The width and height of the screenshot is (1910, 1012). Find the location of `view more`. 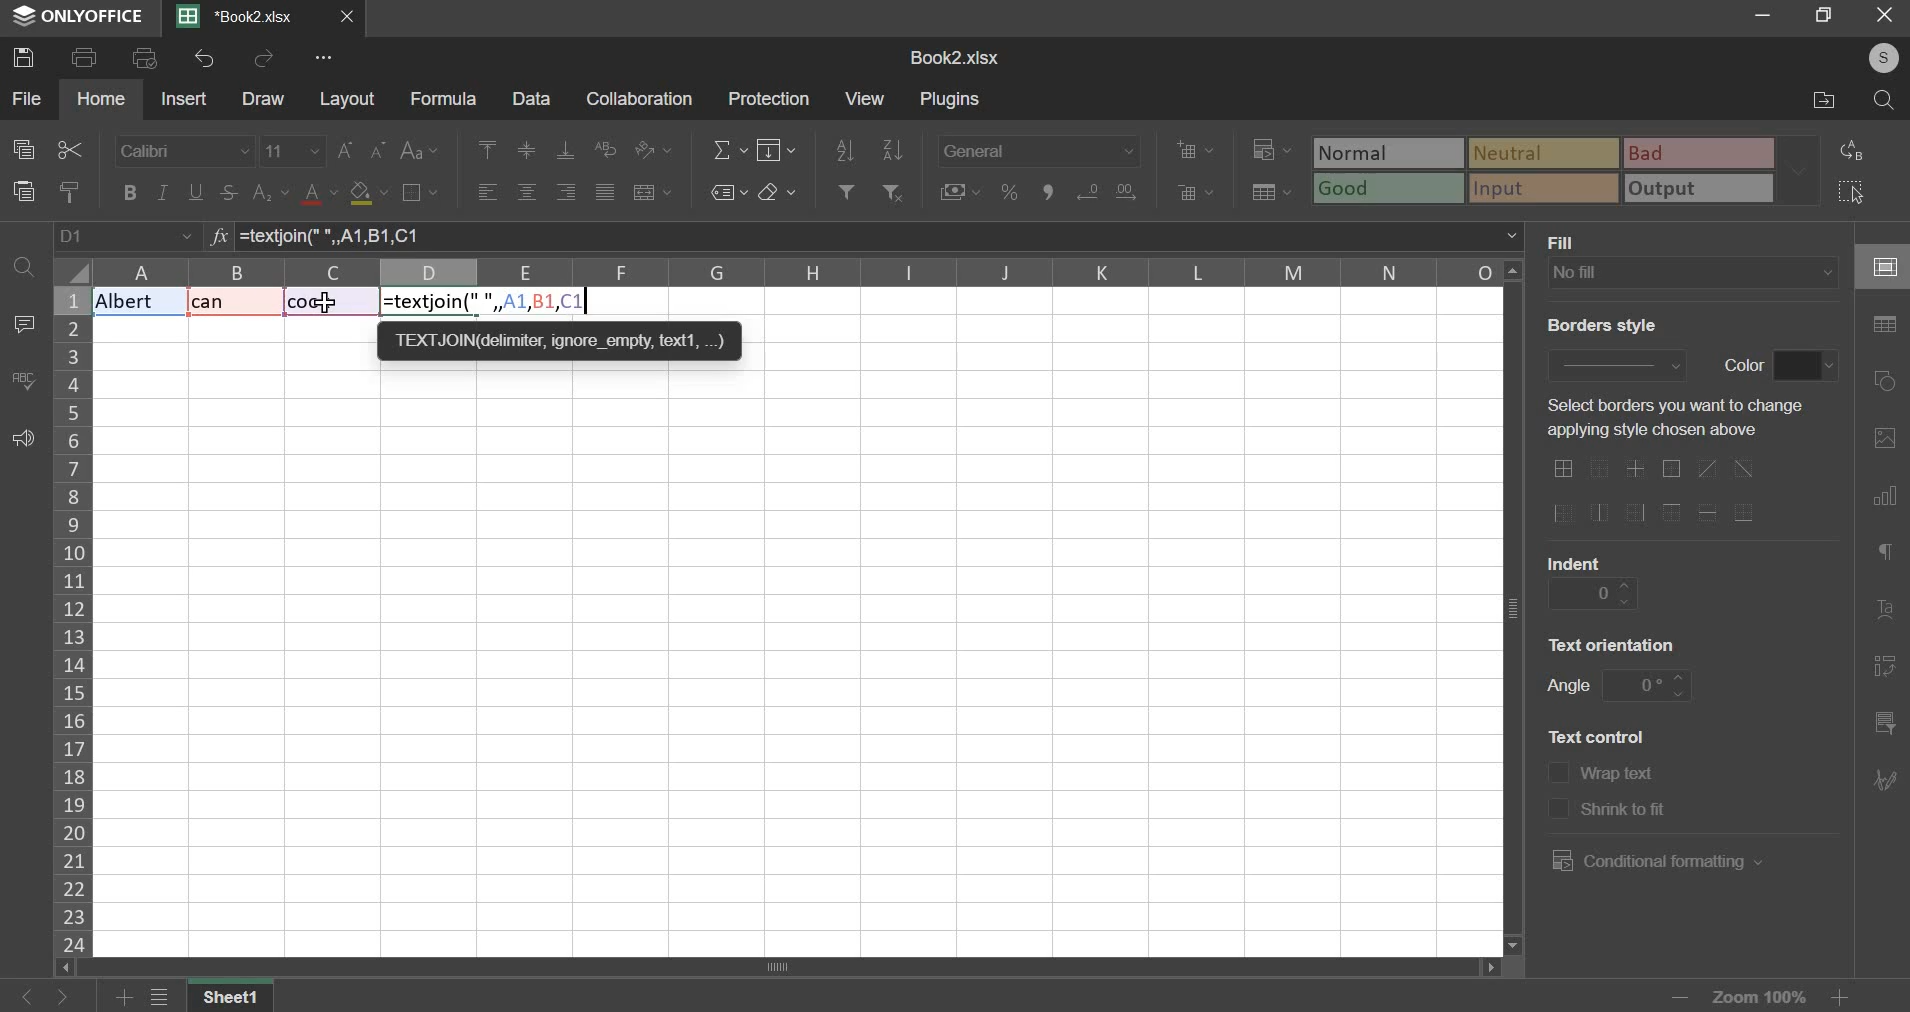

view more is located at coordinates (326, 58).